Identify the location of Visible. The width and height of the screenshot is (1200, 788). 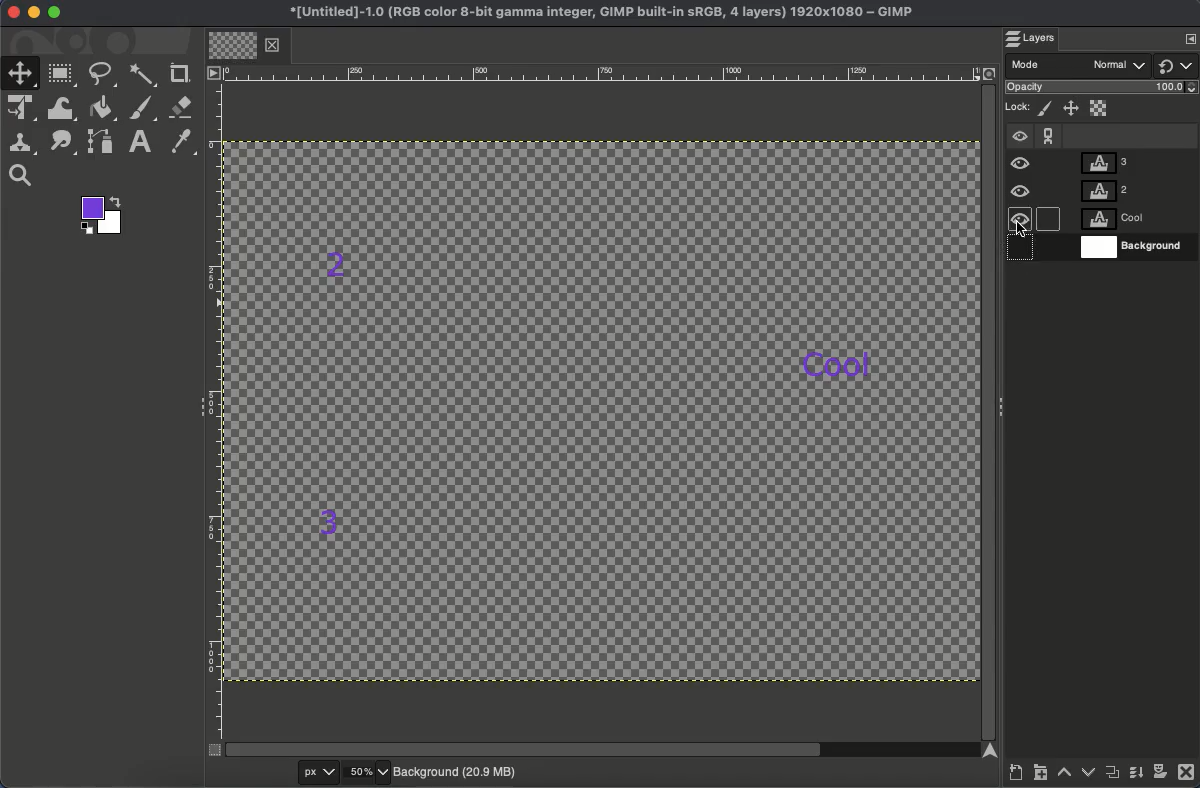
(1022, 196).